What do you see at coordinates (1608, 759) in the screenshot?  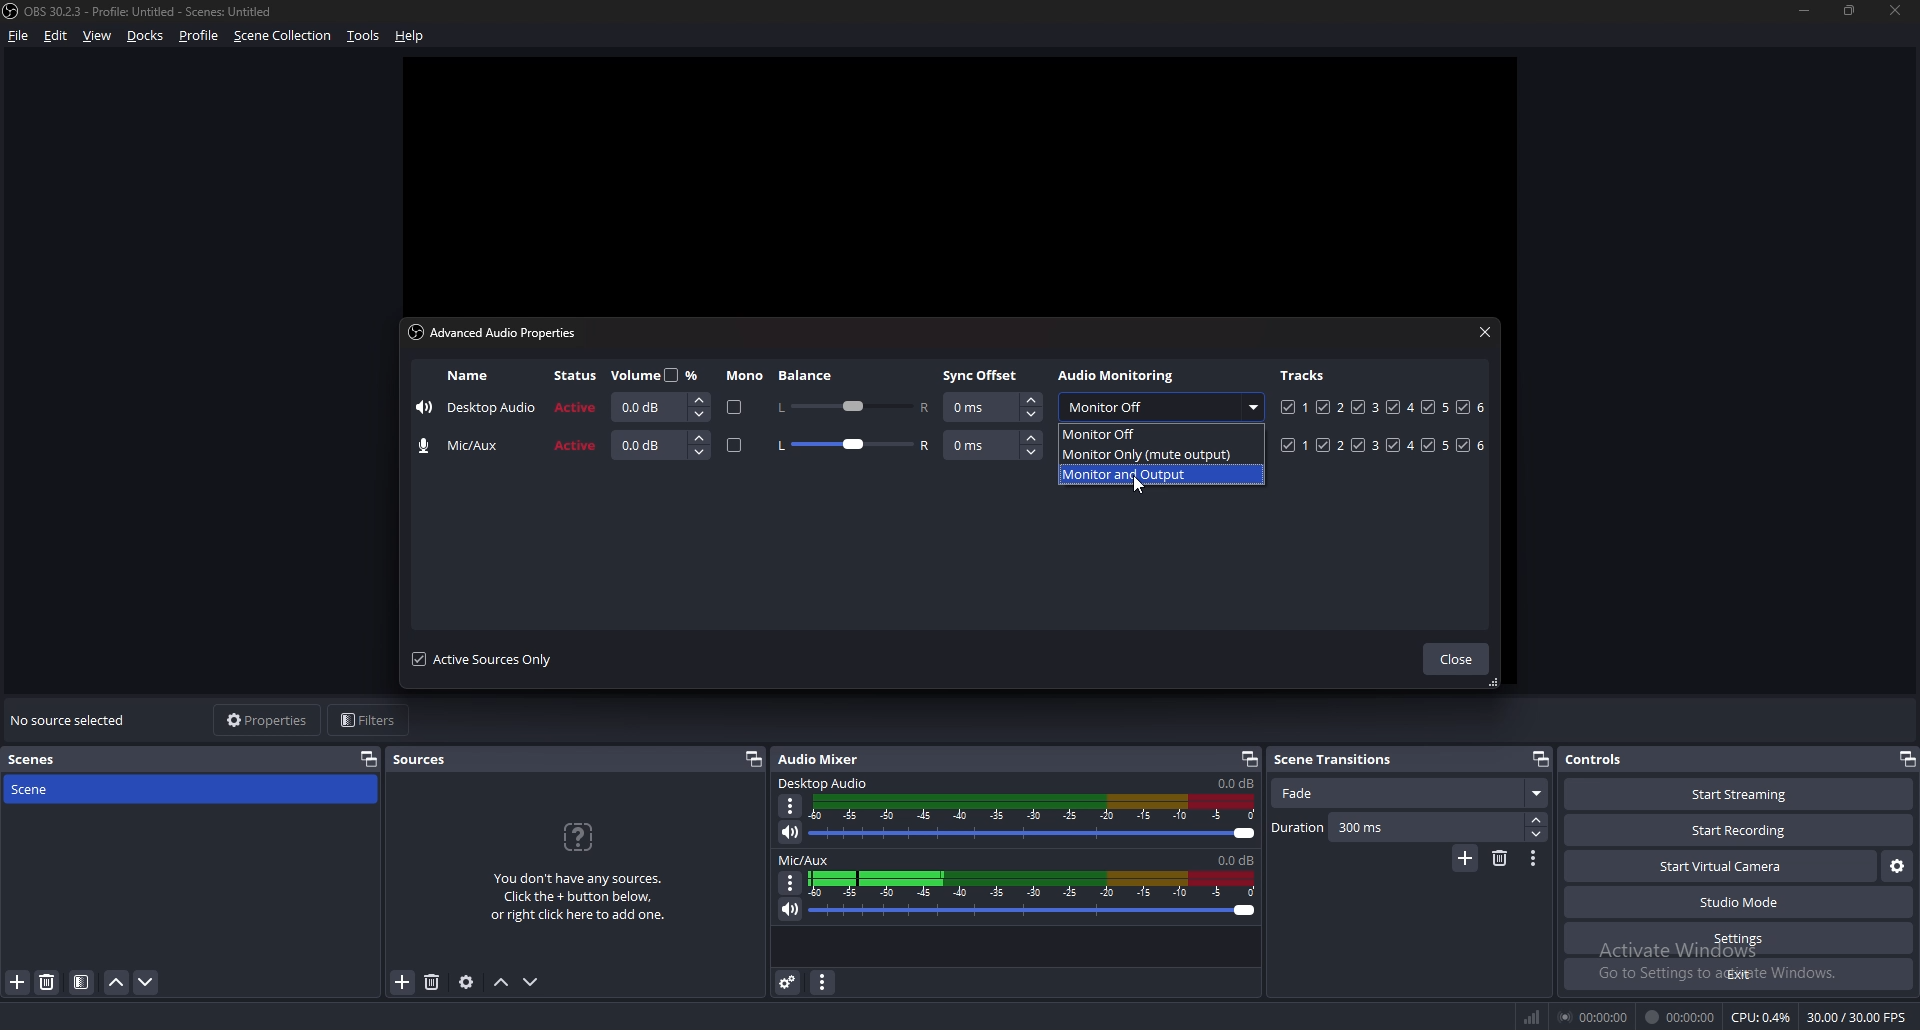 I see `controls` at bounding box center [1608, 759].